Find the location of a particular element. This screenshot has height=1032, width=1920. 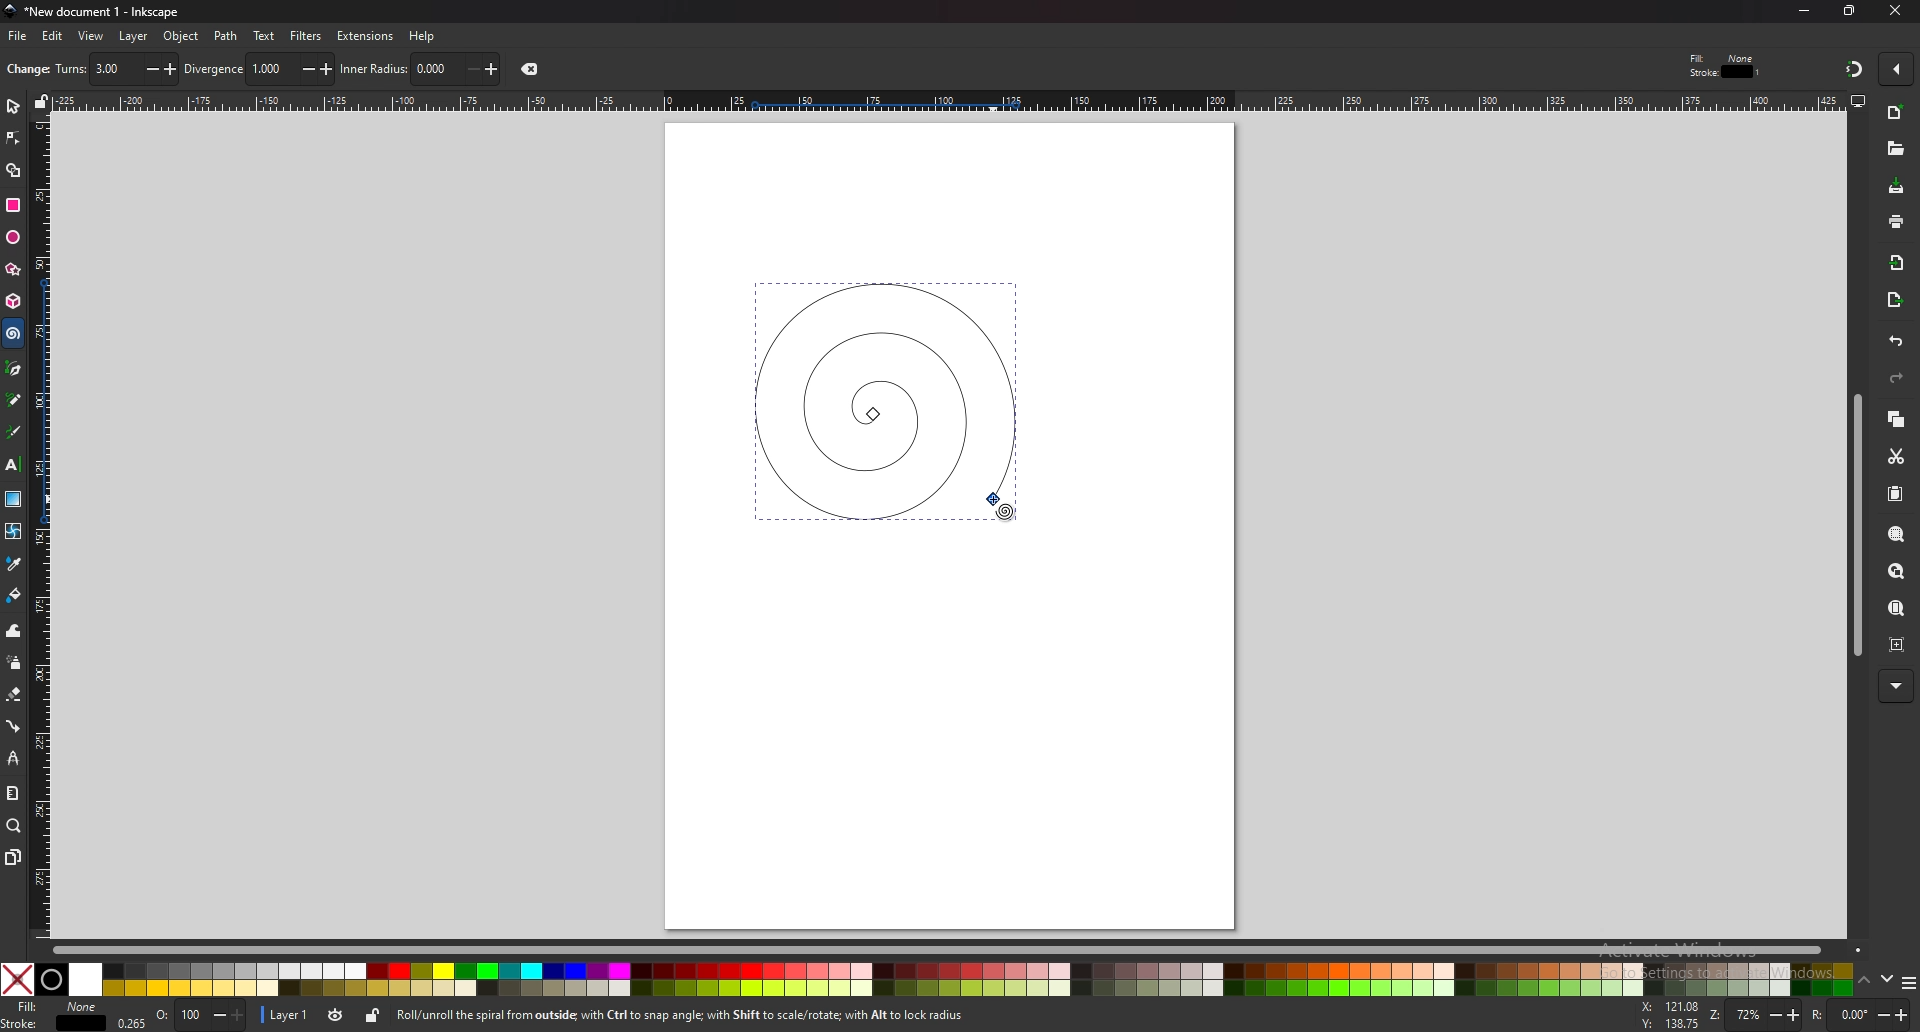

spiral is located at coordinates (14, 334).